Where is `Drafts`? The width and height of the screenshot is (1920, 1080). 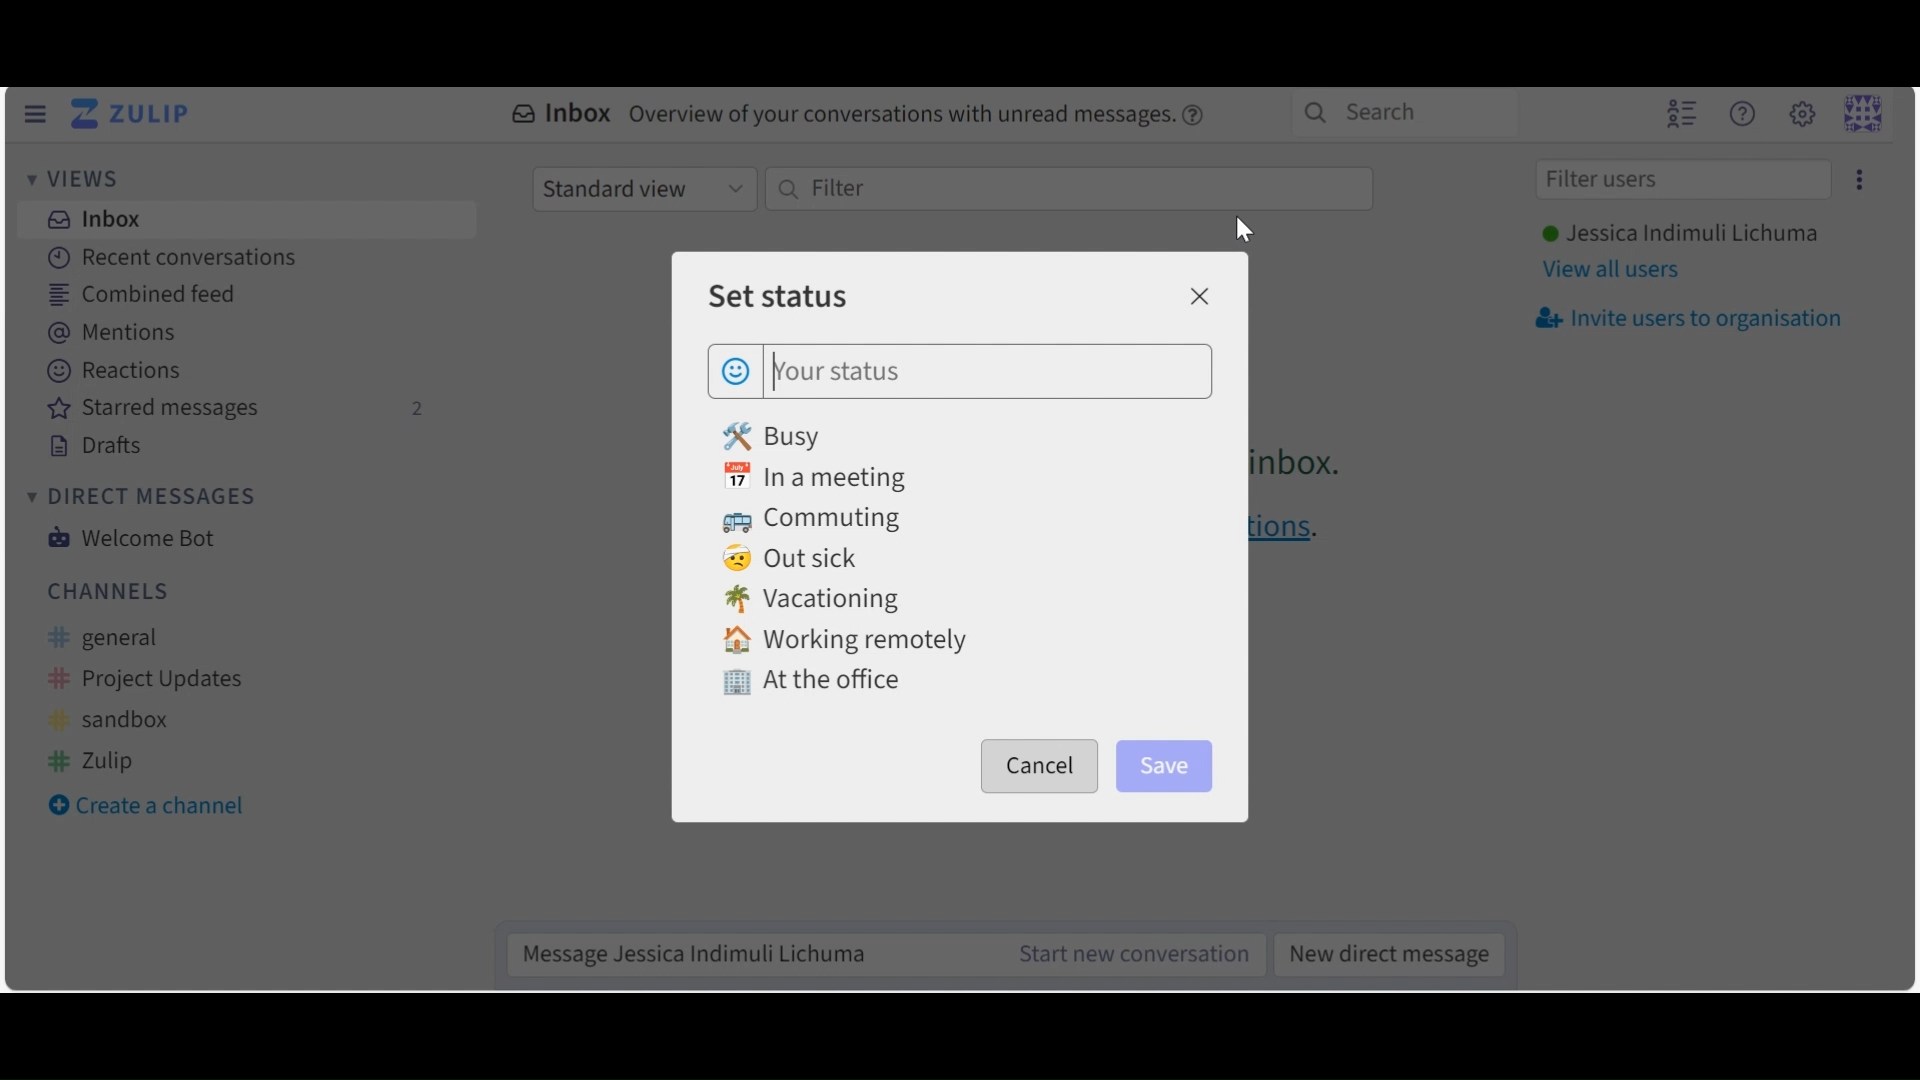 Drafts is located at coordinates (98, 446).